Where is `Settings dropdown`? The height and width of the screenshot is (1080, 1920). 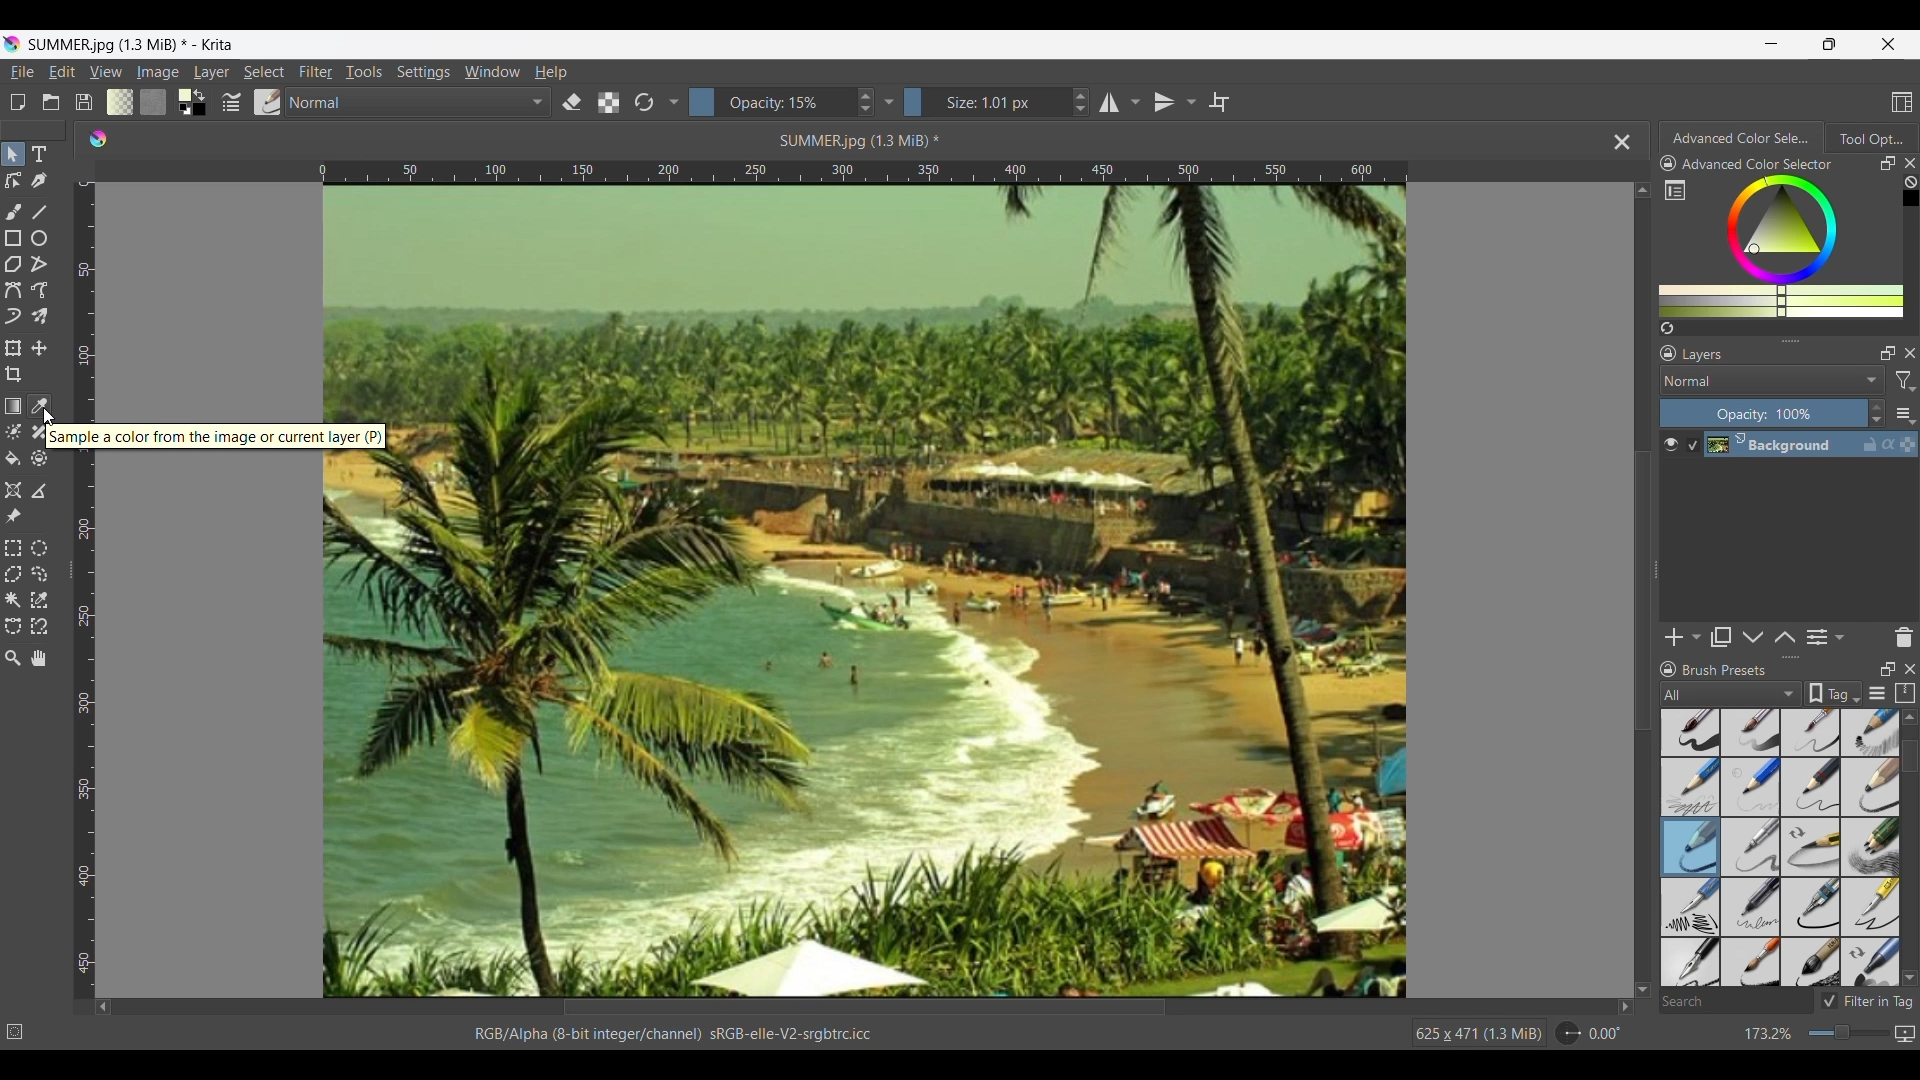 Settings dropdown is located at coordinates (889, 102).